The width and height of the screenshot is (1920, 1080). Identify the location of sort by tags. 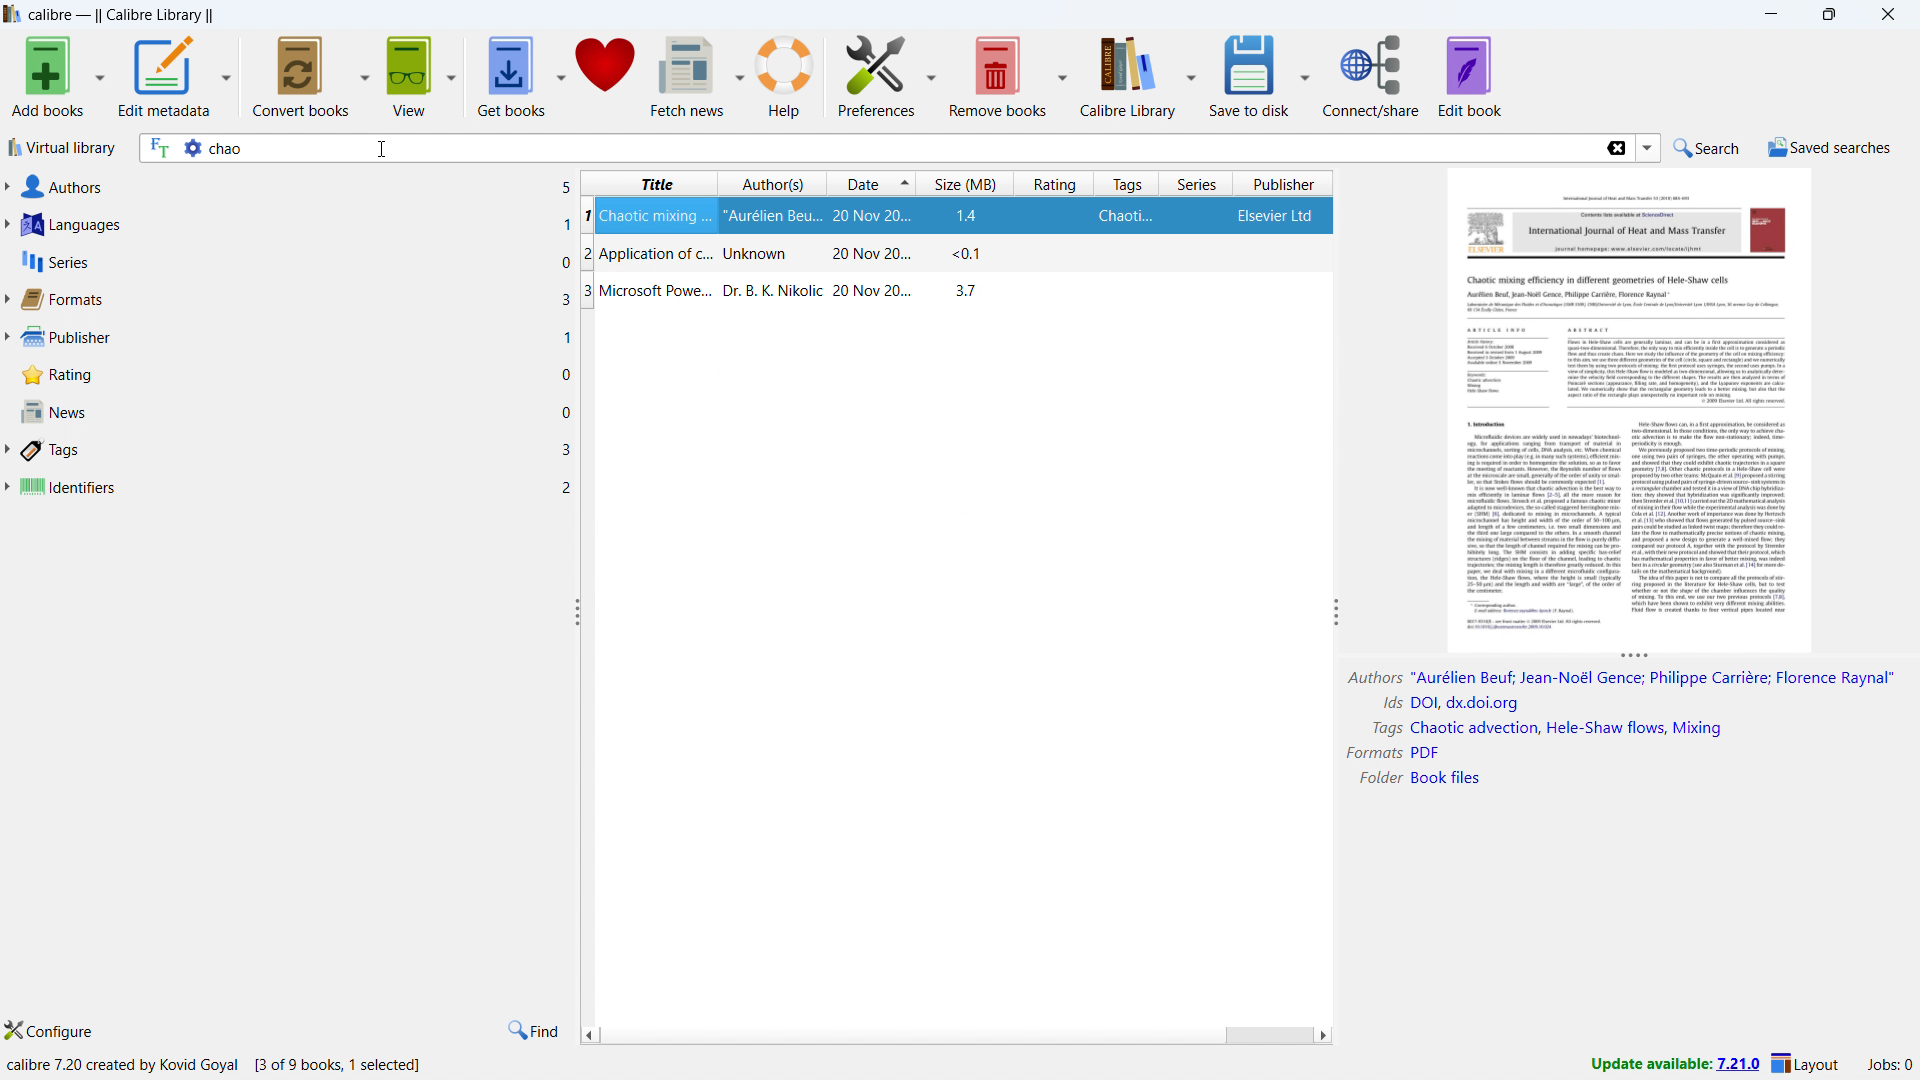
(1128, 183).